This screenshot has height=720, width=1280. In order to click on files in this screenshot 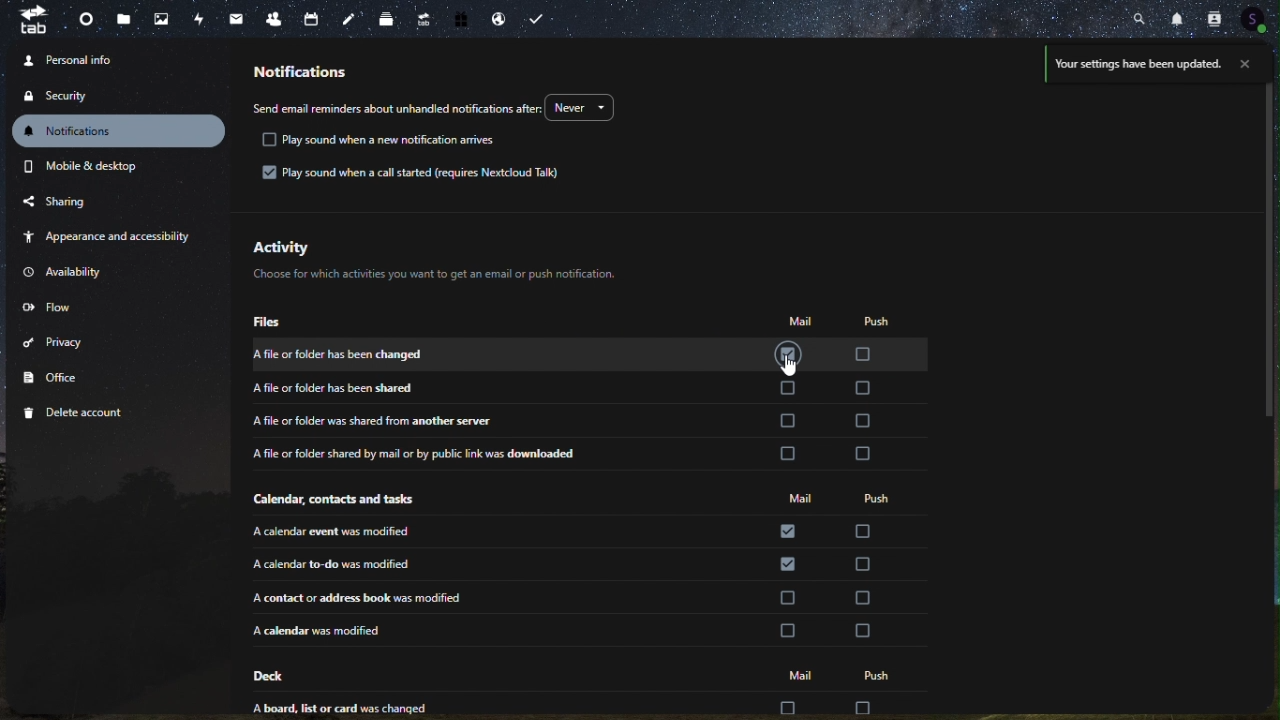, I will do `click(126, 18)`.